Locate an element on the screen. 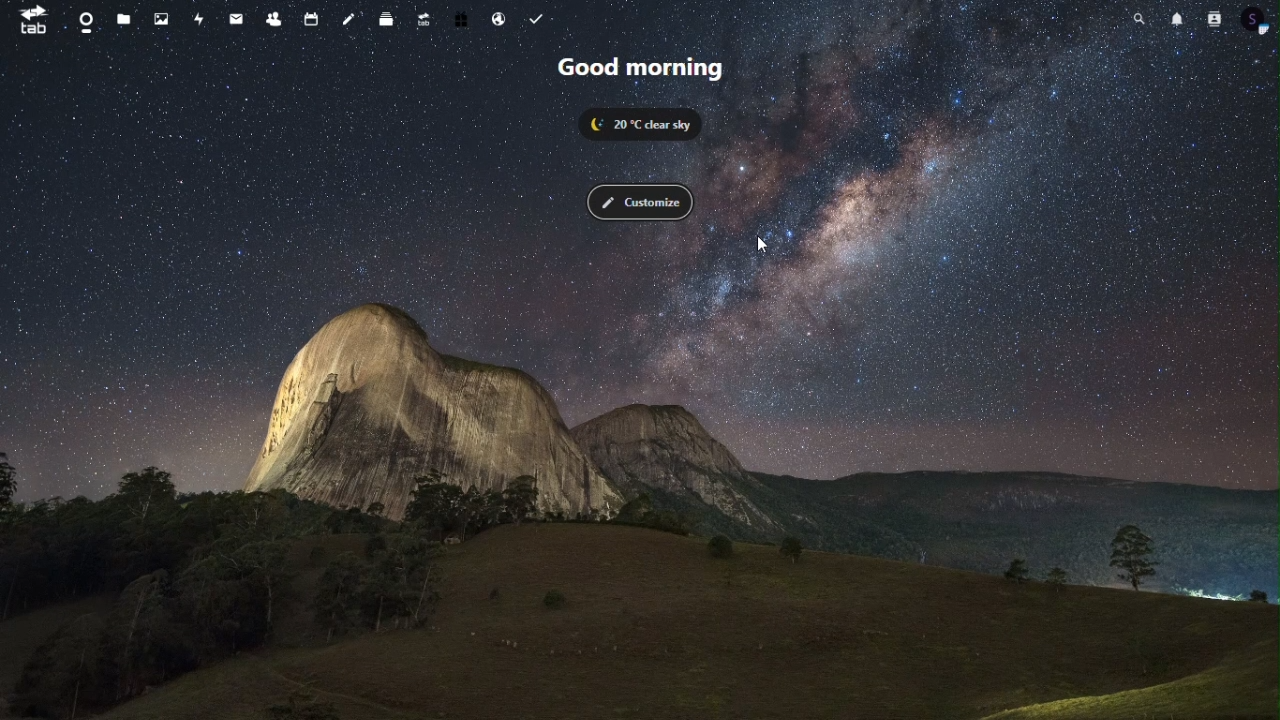  activity is located at coordinates (201, 21).